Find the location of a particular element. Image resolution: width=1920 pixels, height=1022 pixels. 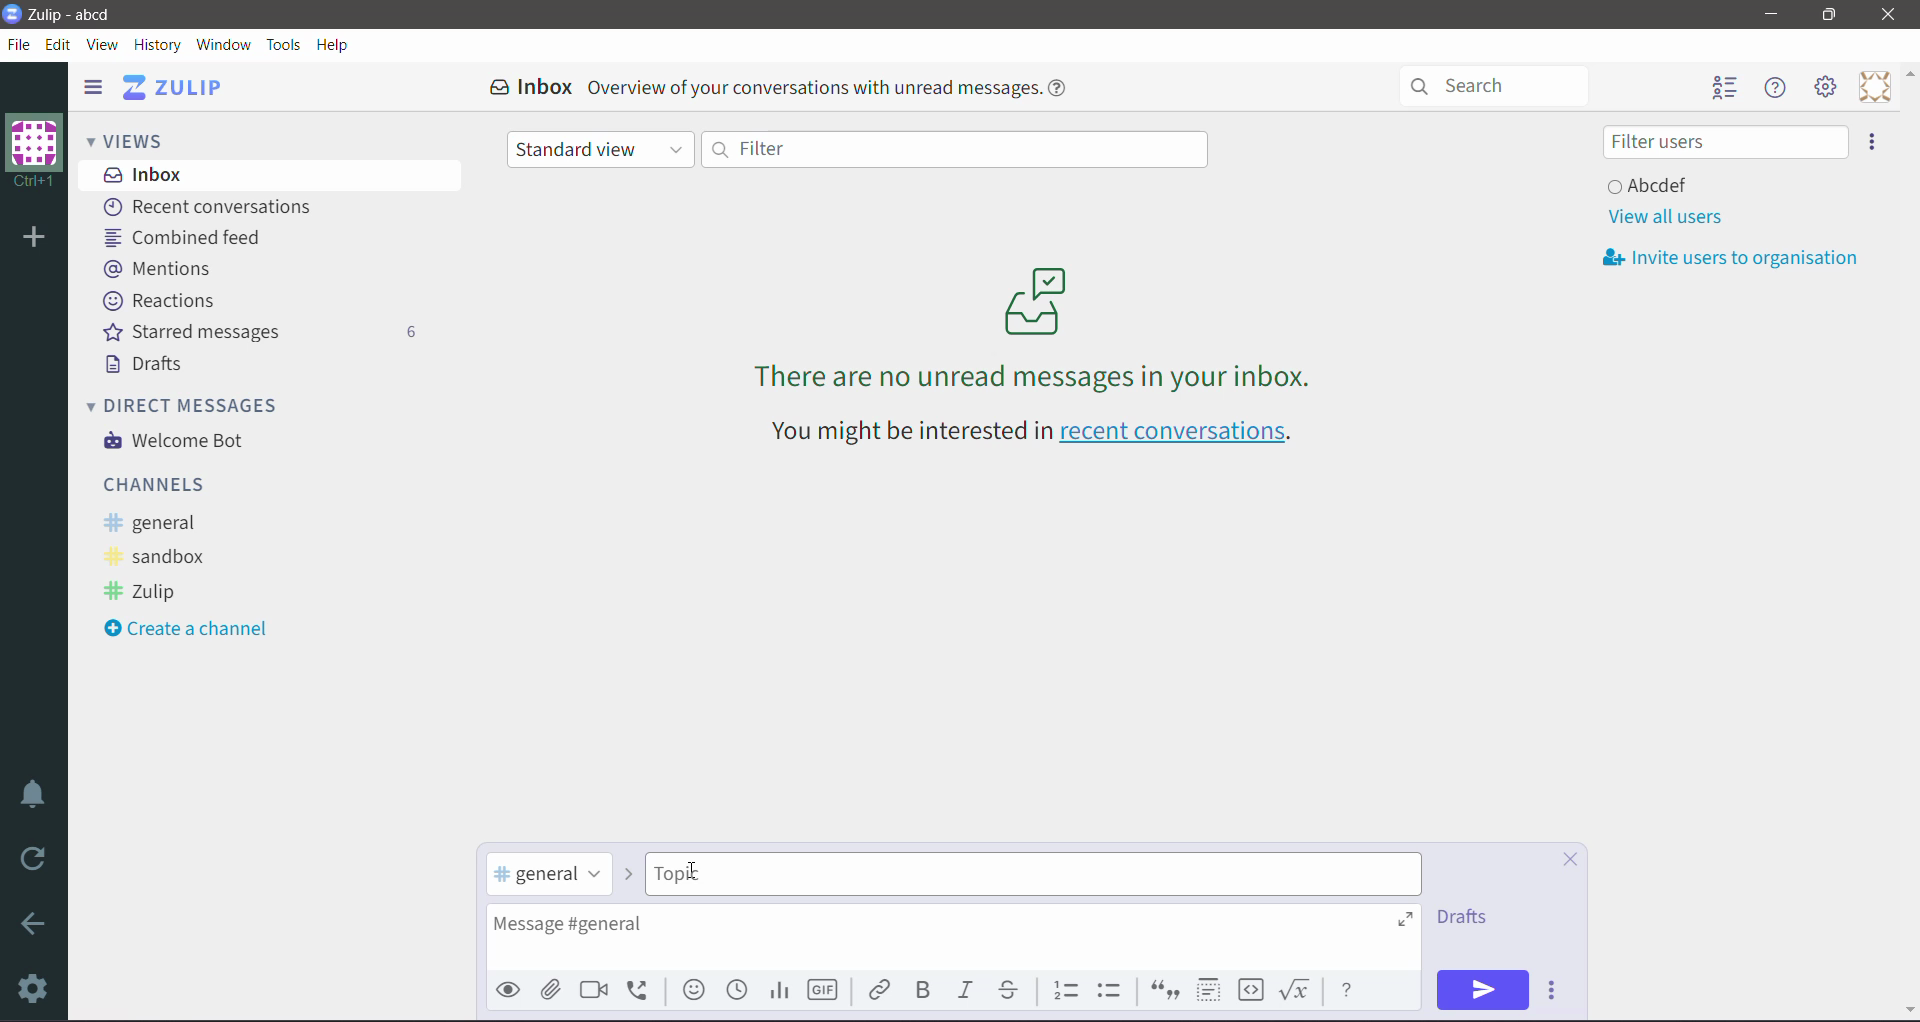

User and Status is located at coordinates (1652, 184).